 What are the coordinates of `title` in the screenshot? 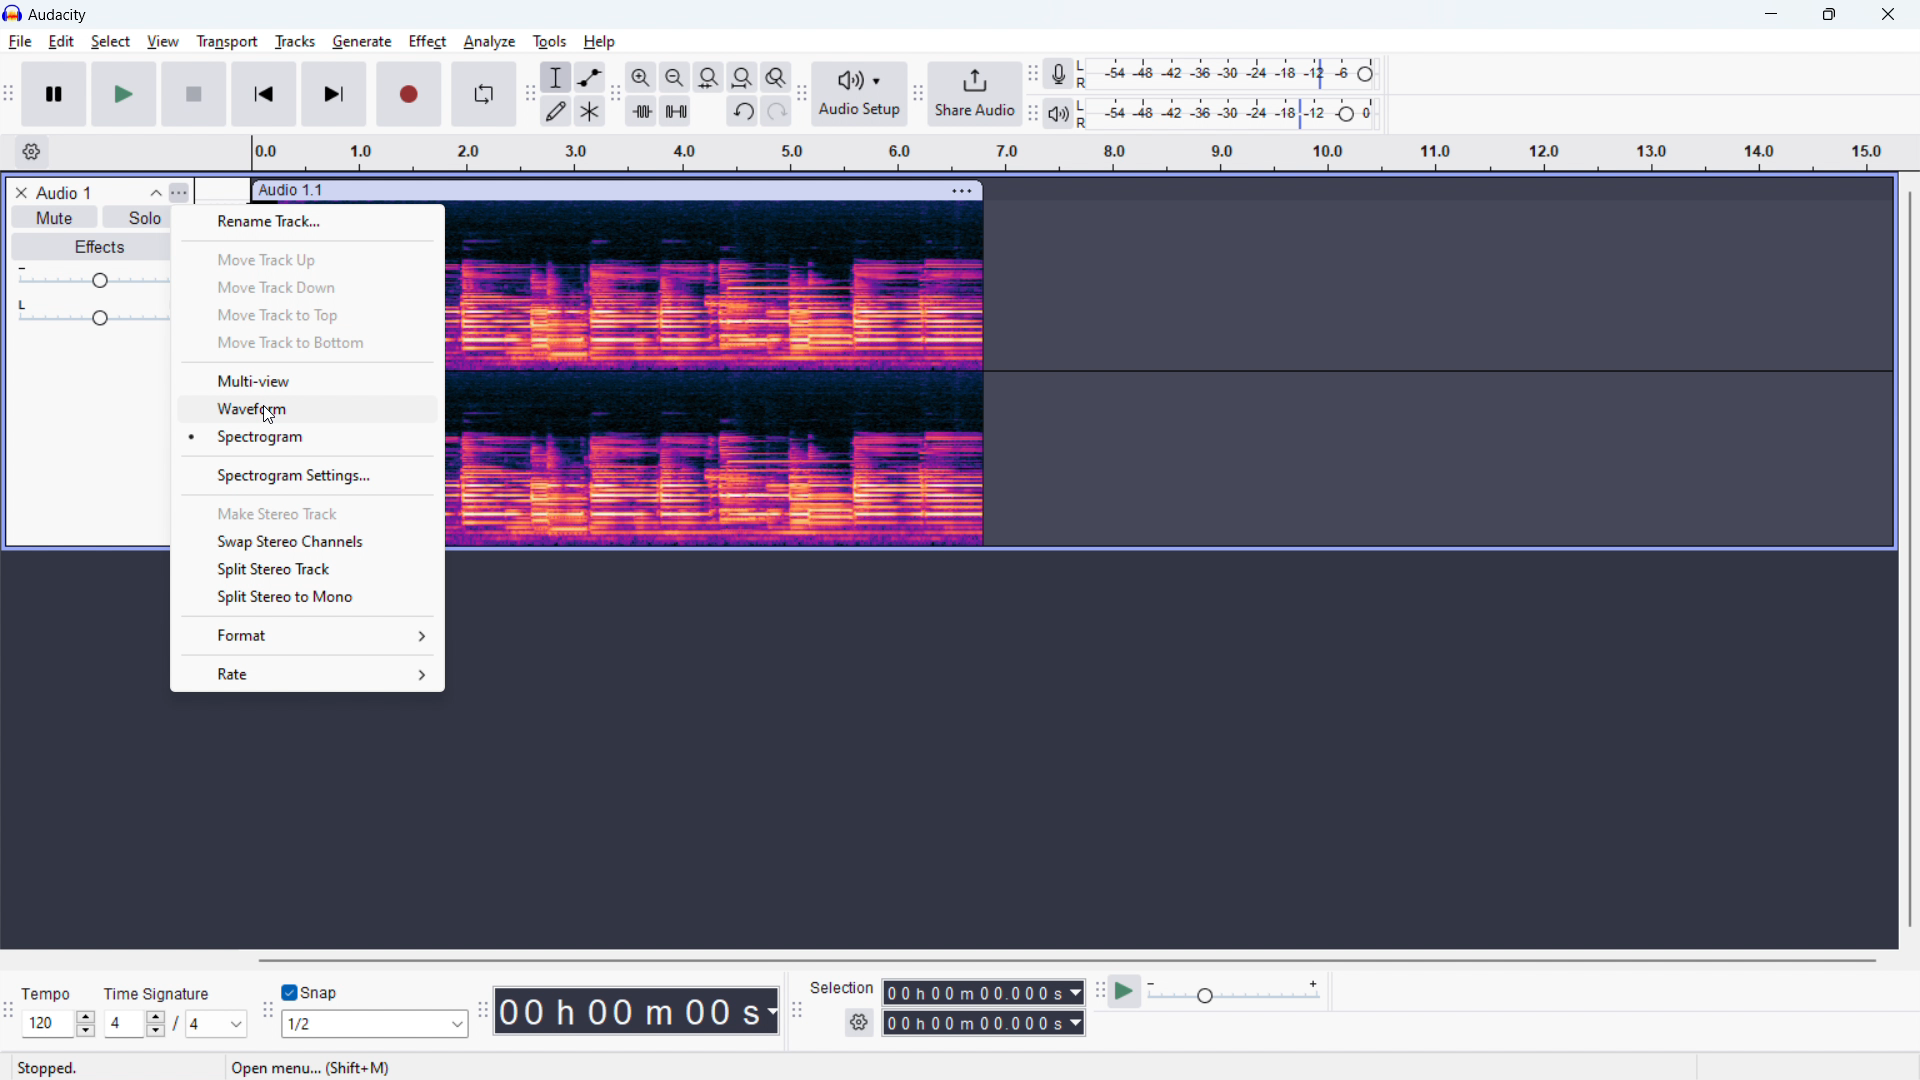 It's located at (59, 15).